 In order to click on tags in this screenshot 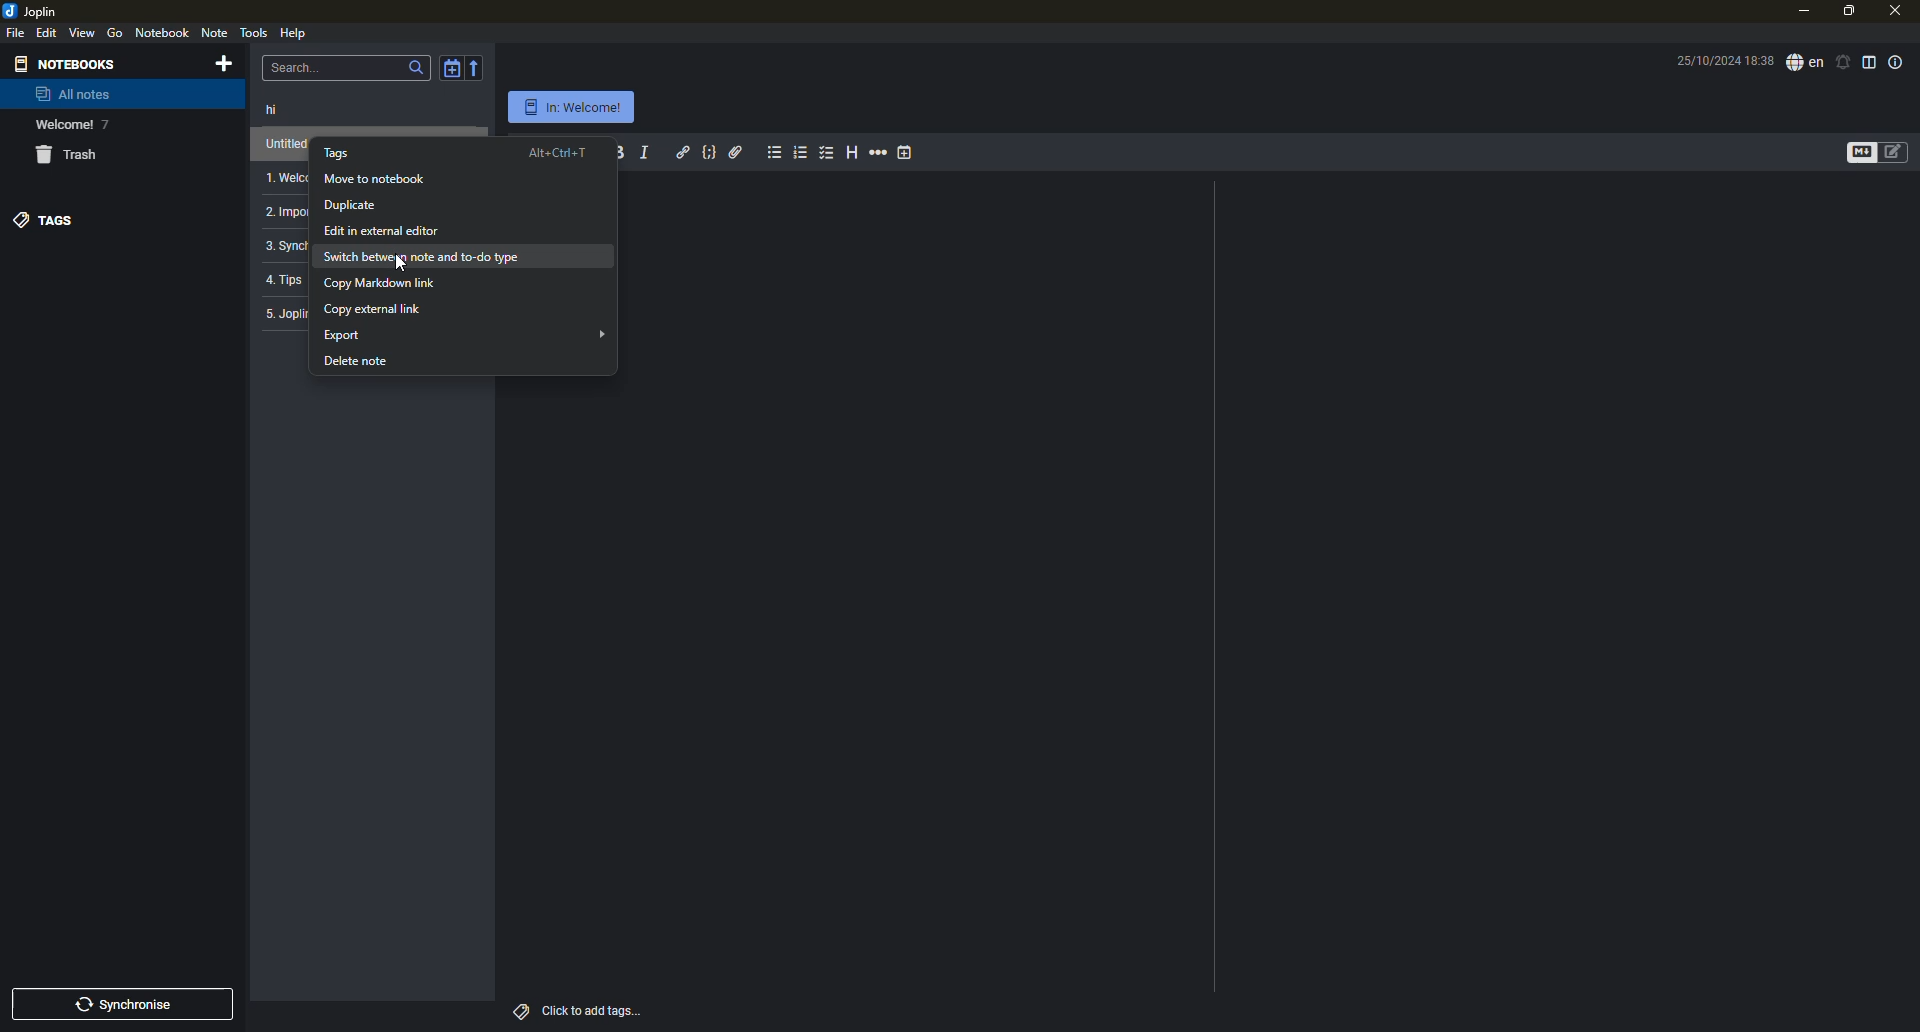, I will do `click(43, 219)`.